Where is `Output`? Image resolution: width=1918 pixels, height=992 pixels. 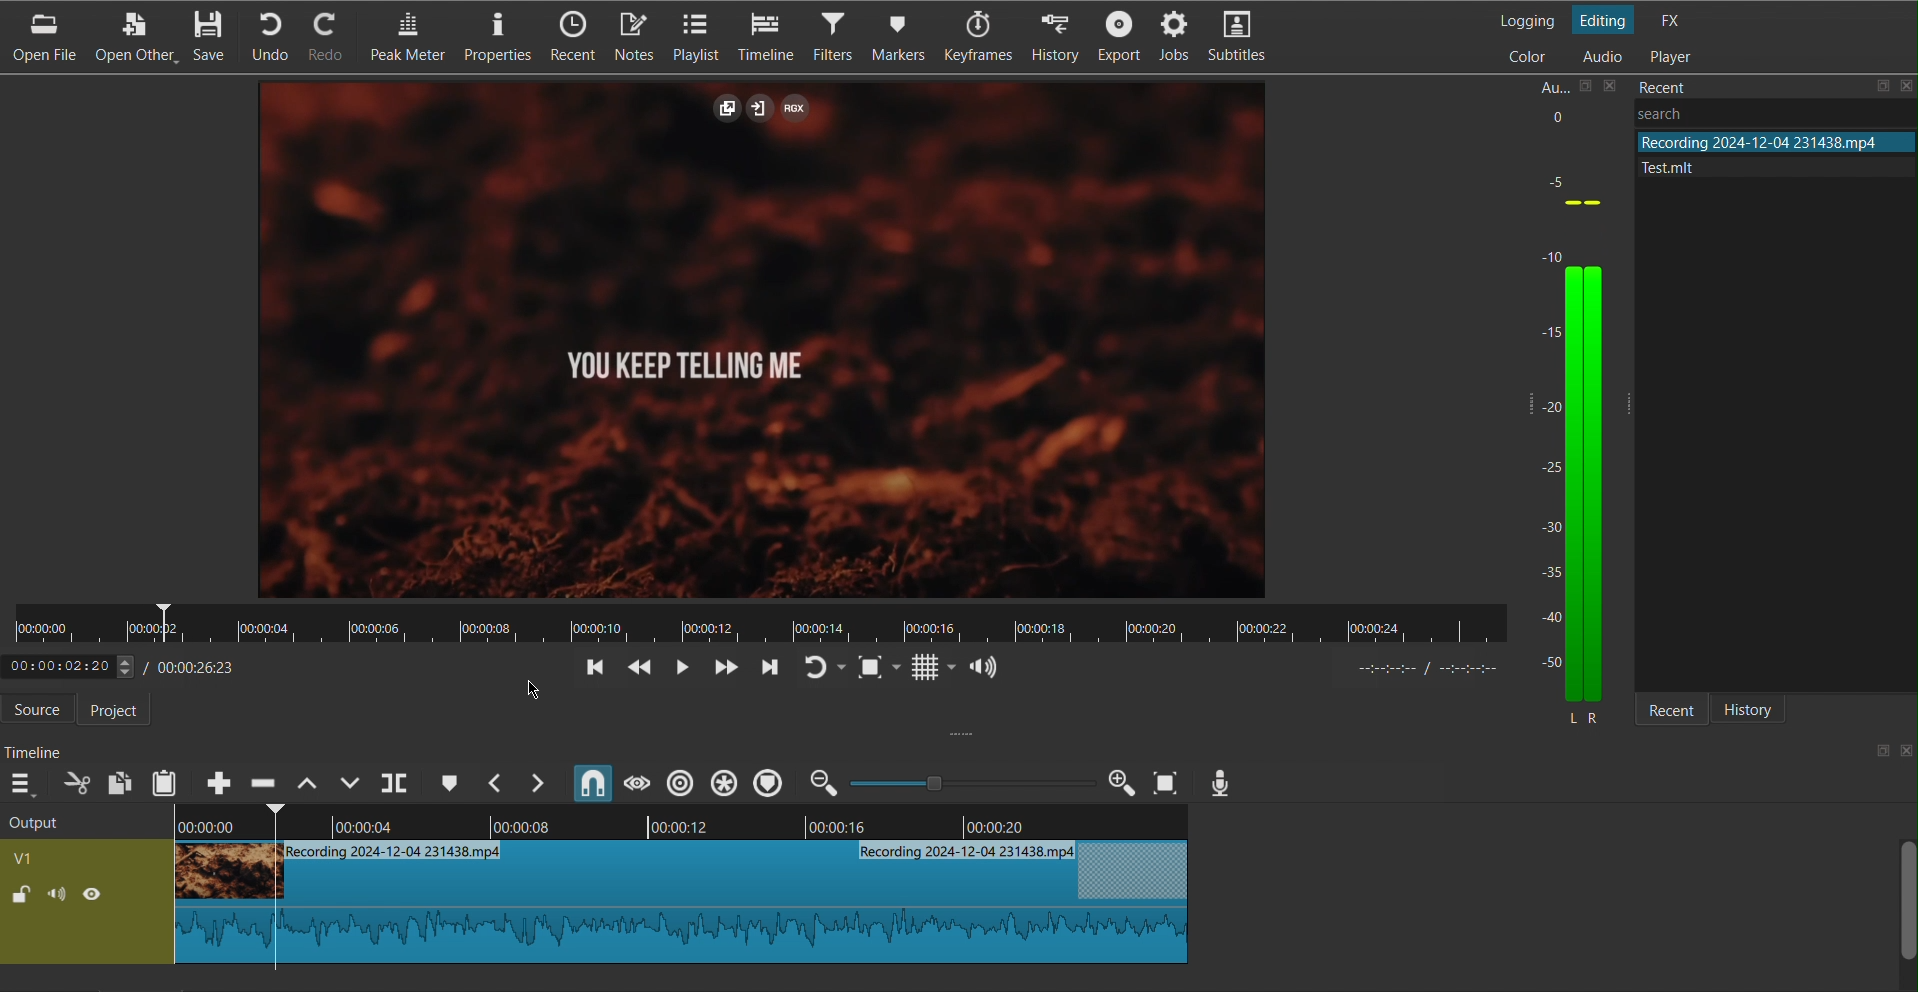 Output is located at coordinates (56, 822).